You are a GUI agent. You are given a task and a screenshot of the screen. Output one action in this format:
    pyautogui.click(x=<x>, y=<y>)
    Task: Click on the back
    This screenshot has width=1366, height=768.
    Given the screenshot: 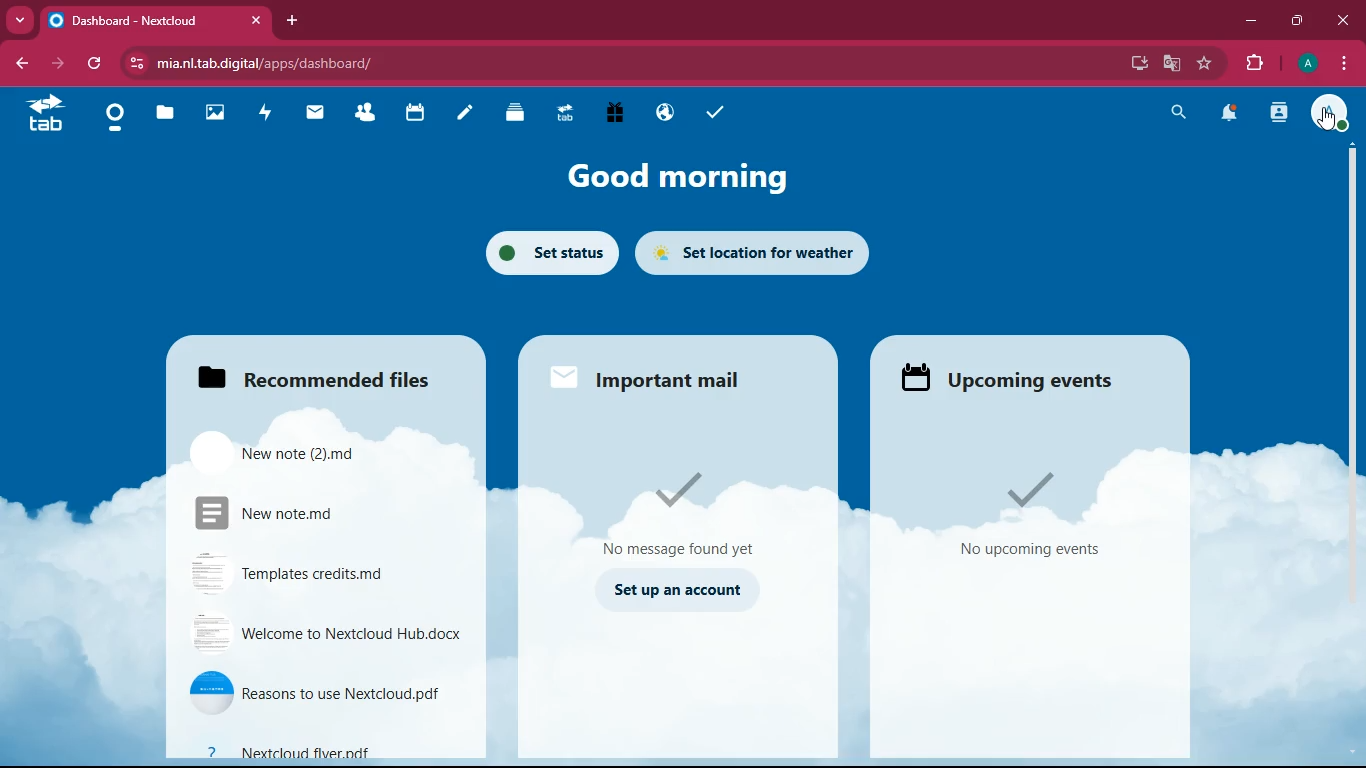 What is the action you would take?
    pyautogui.click(x=26, y=63)
    